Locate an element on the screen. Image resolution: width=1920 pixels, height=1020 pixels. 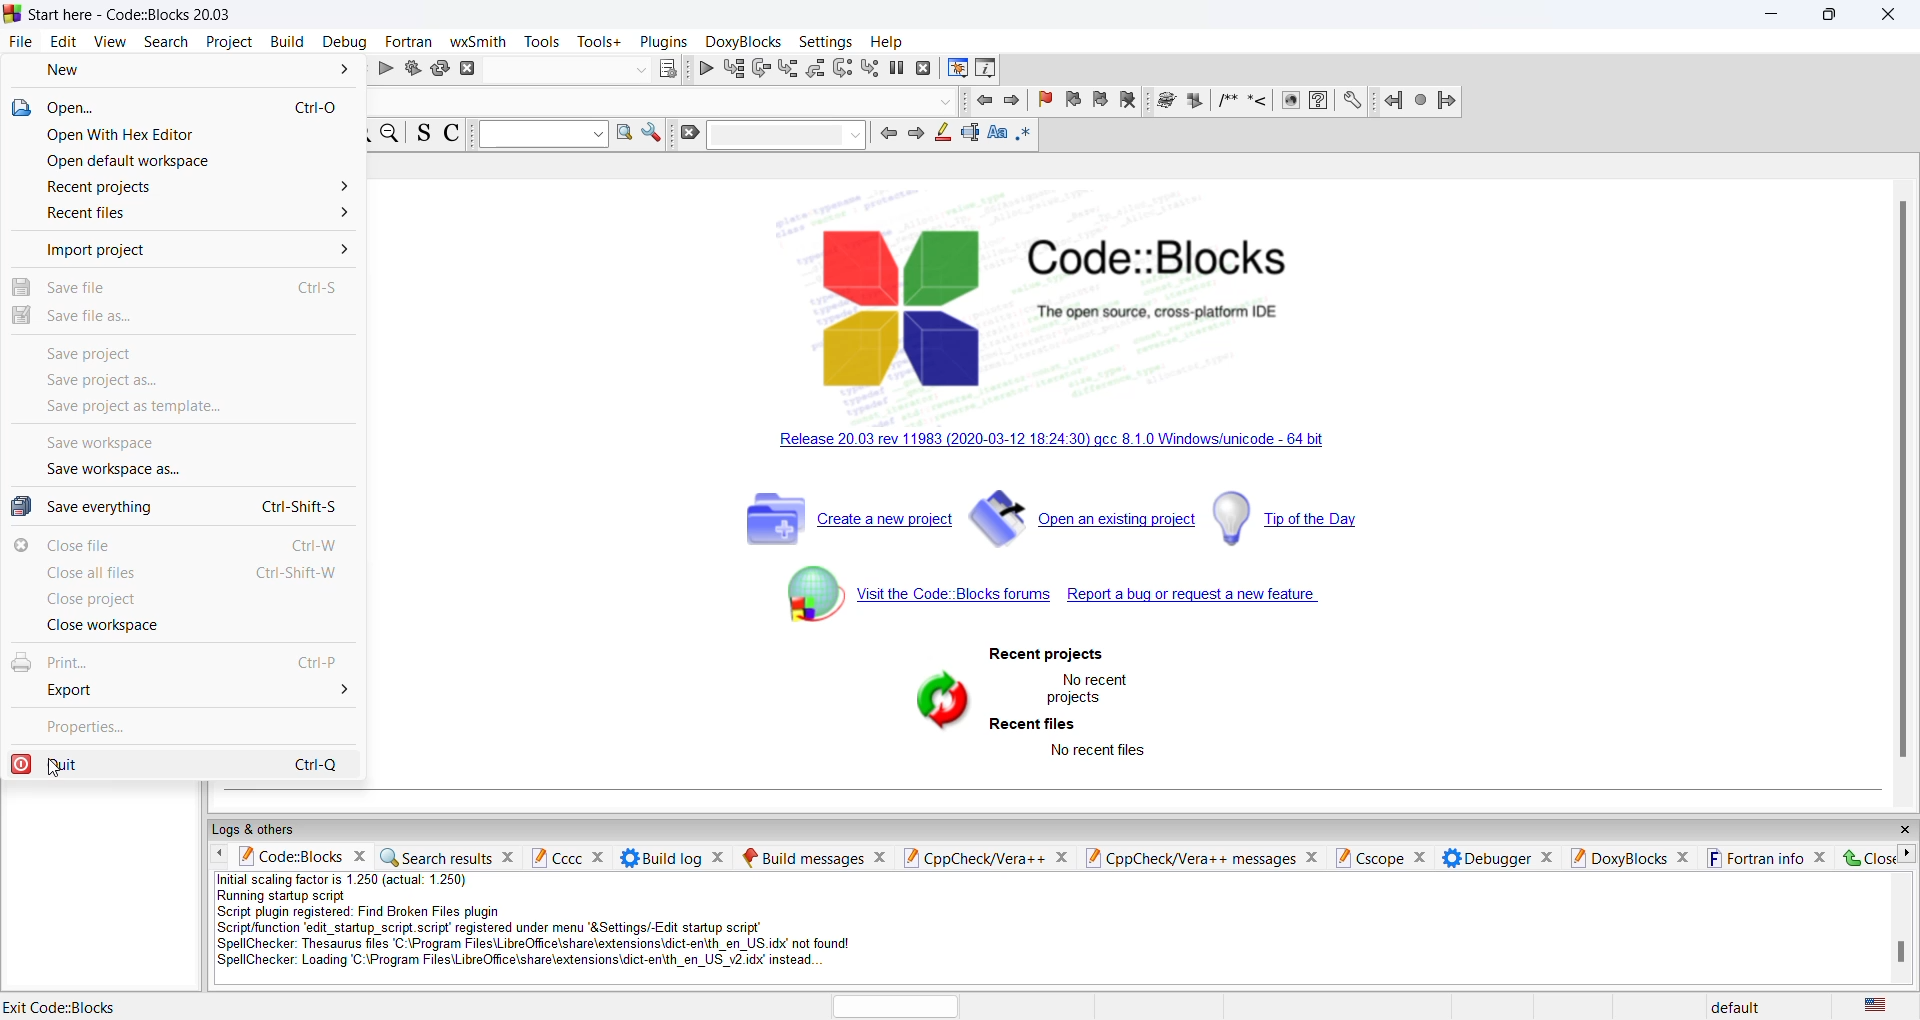
dropdown is located at coordinates (638, 72).